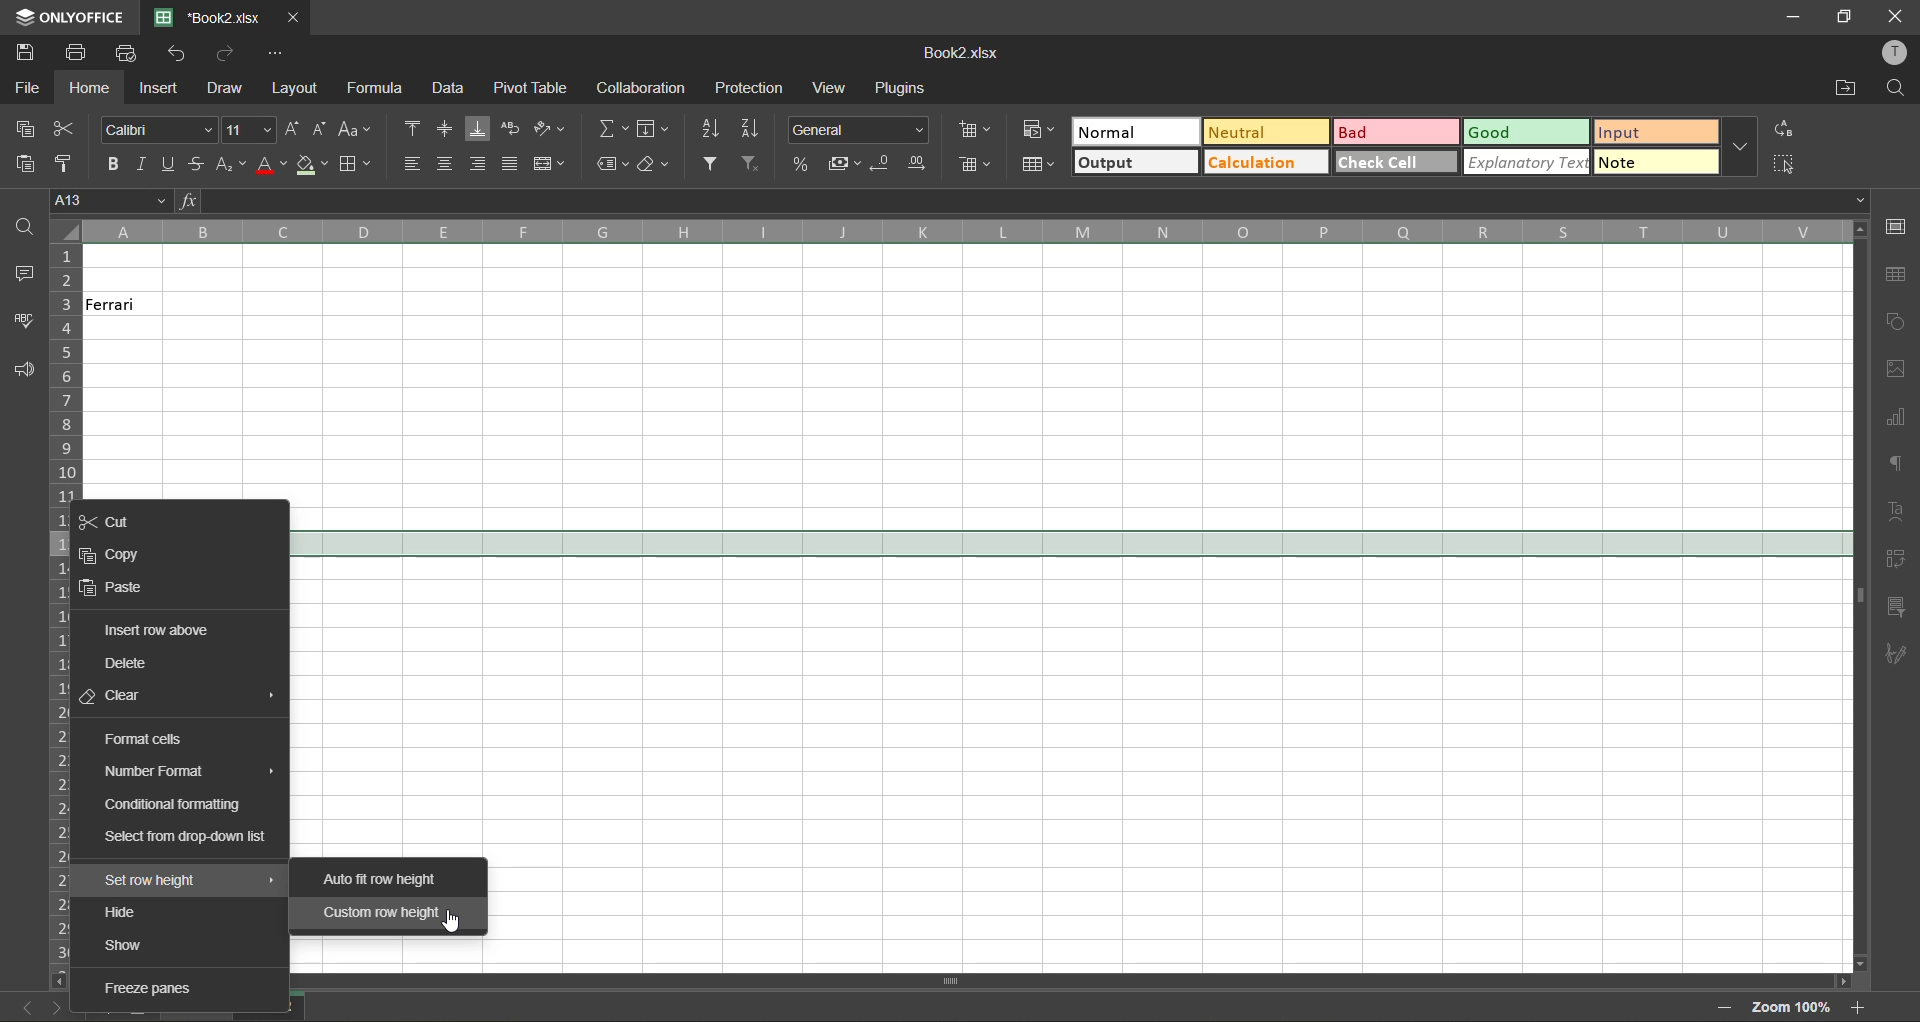 The image size is (1920, 1022). What do you see at coordinates (511, 163) in the screenshot?
I see `justified` at bounding box center [511, 163].